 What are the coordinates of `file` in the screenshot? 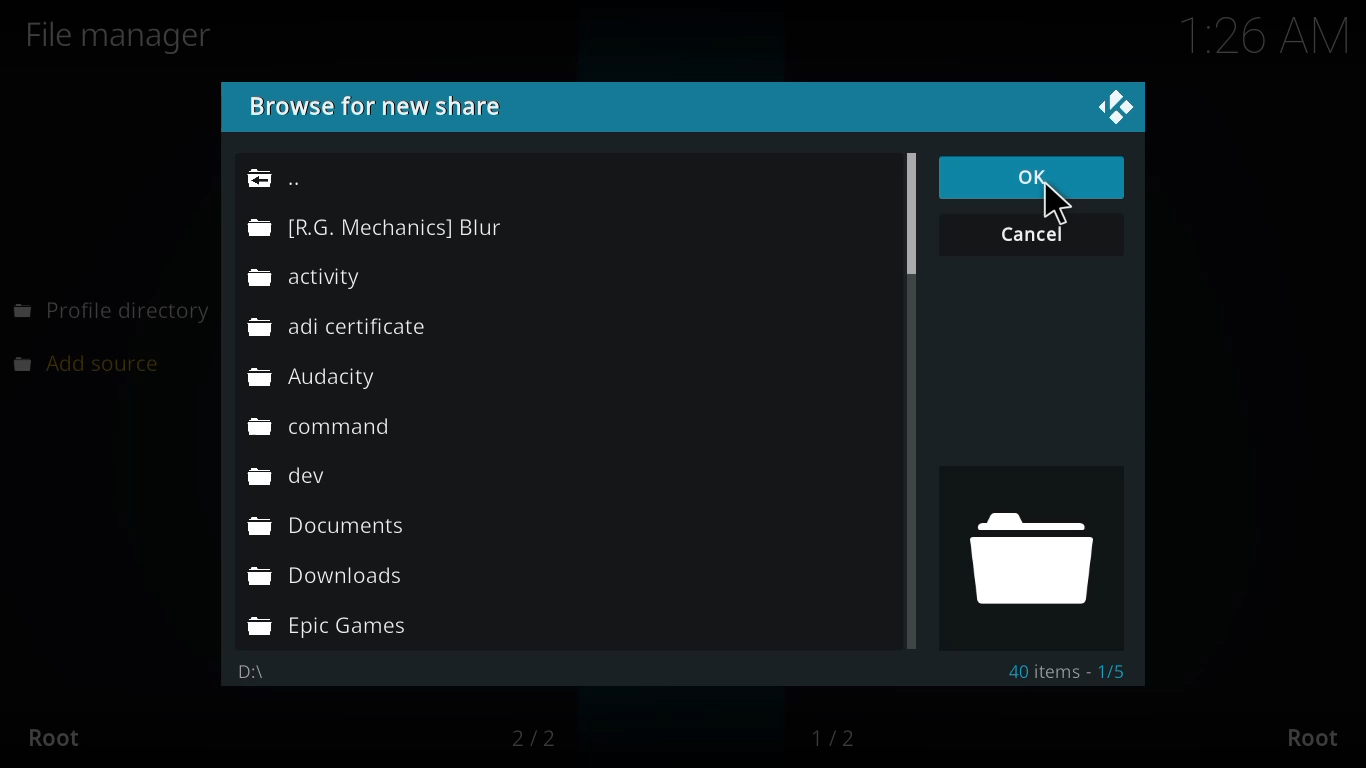 It's located at (327, 577).